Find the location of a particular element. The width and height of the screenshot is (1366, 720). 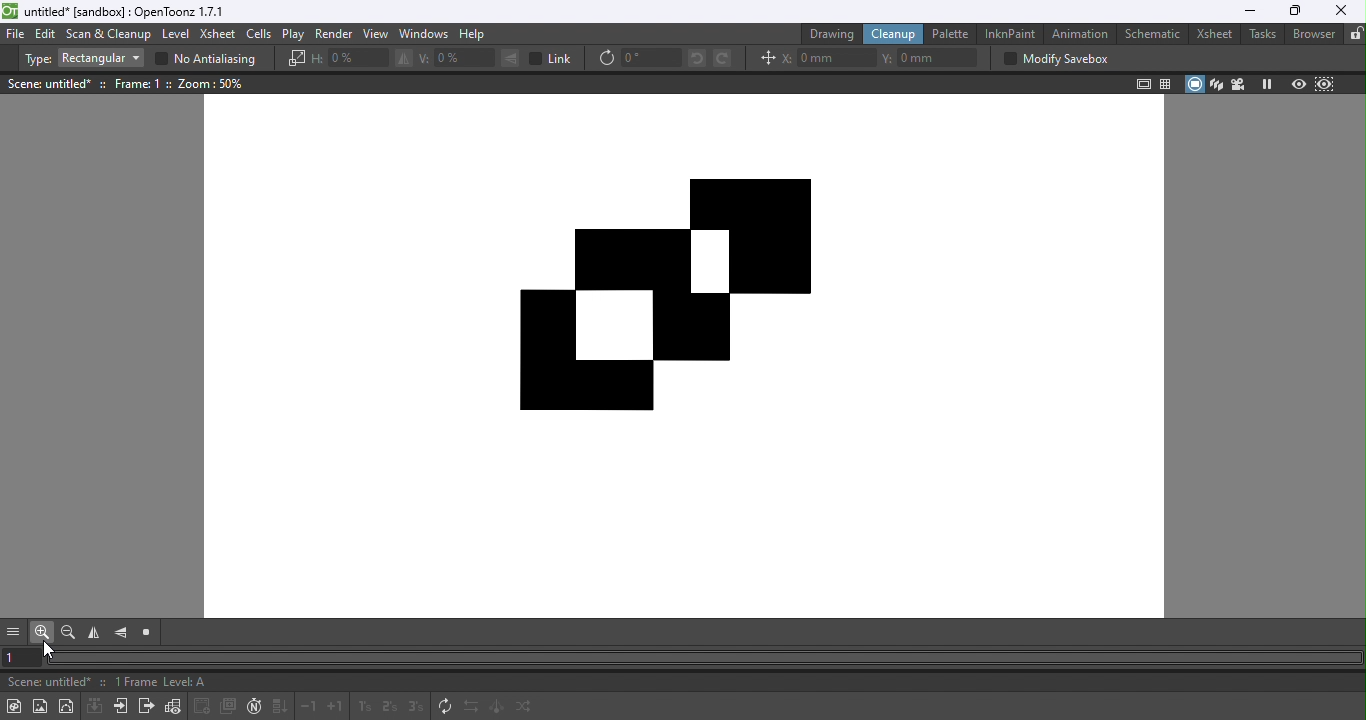

Modify Savebox is located at coordinates (1052, 60).